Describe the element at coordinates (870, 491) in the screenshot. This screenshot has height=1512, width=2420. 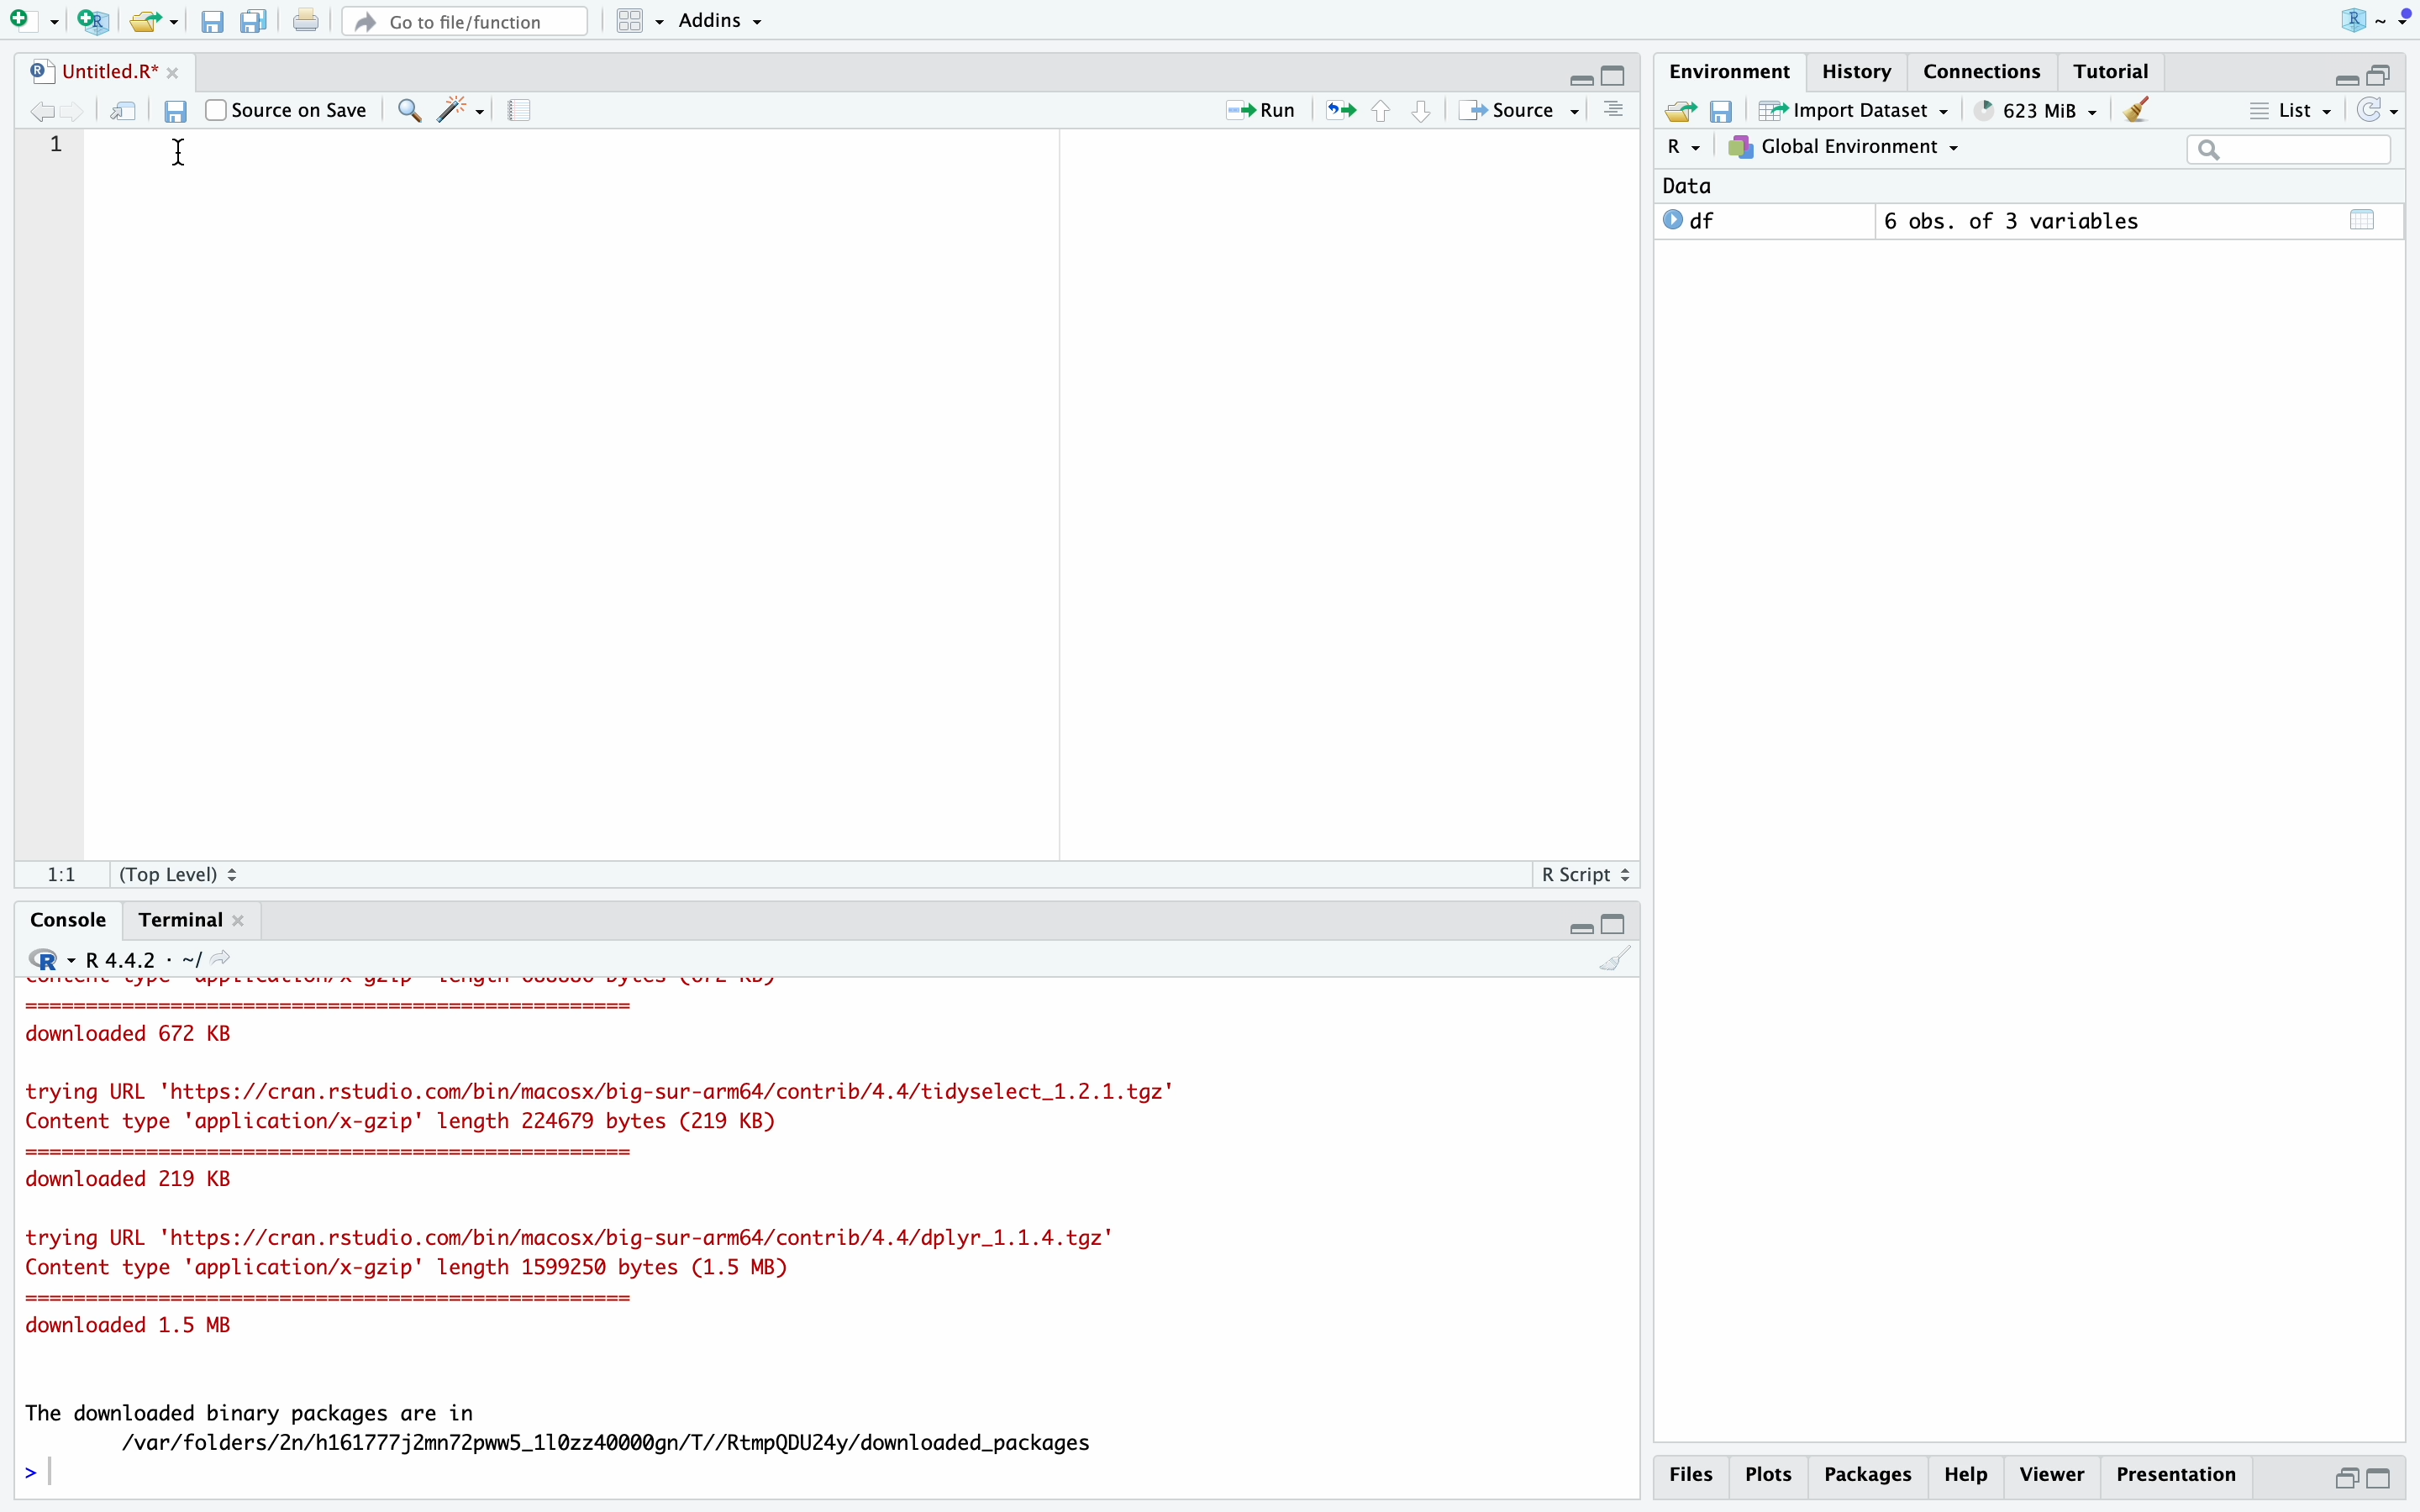
I see `Code Editor` at that location.